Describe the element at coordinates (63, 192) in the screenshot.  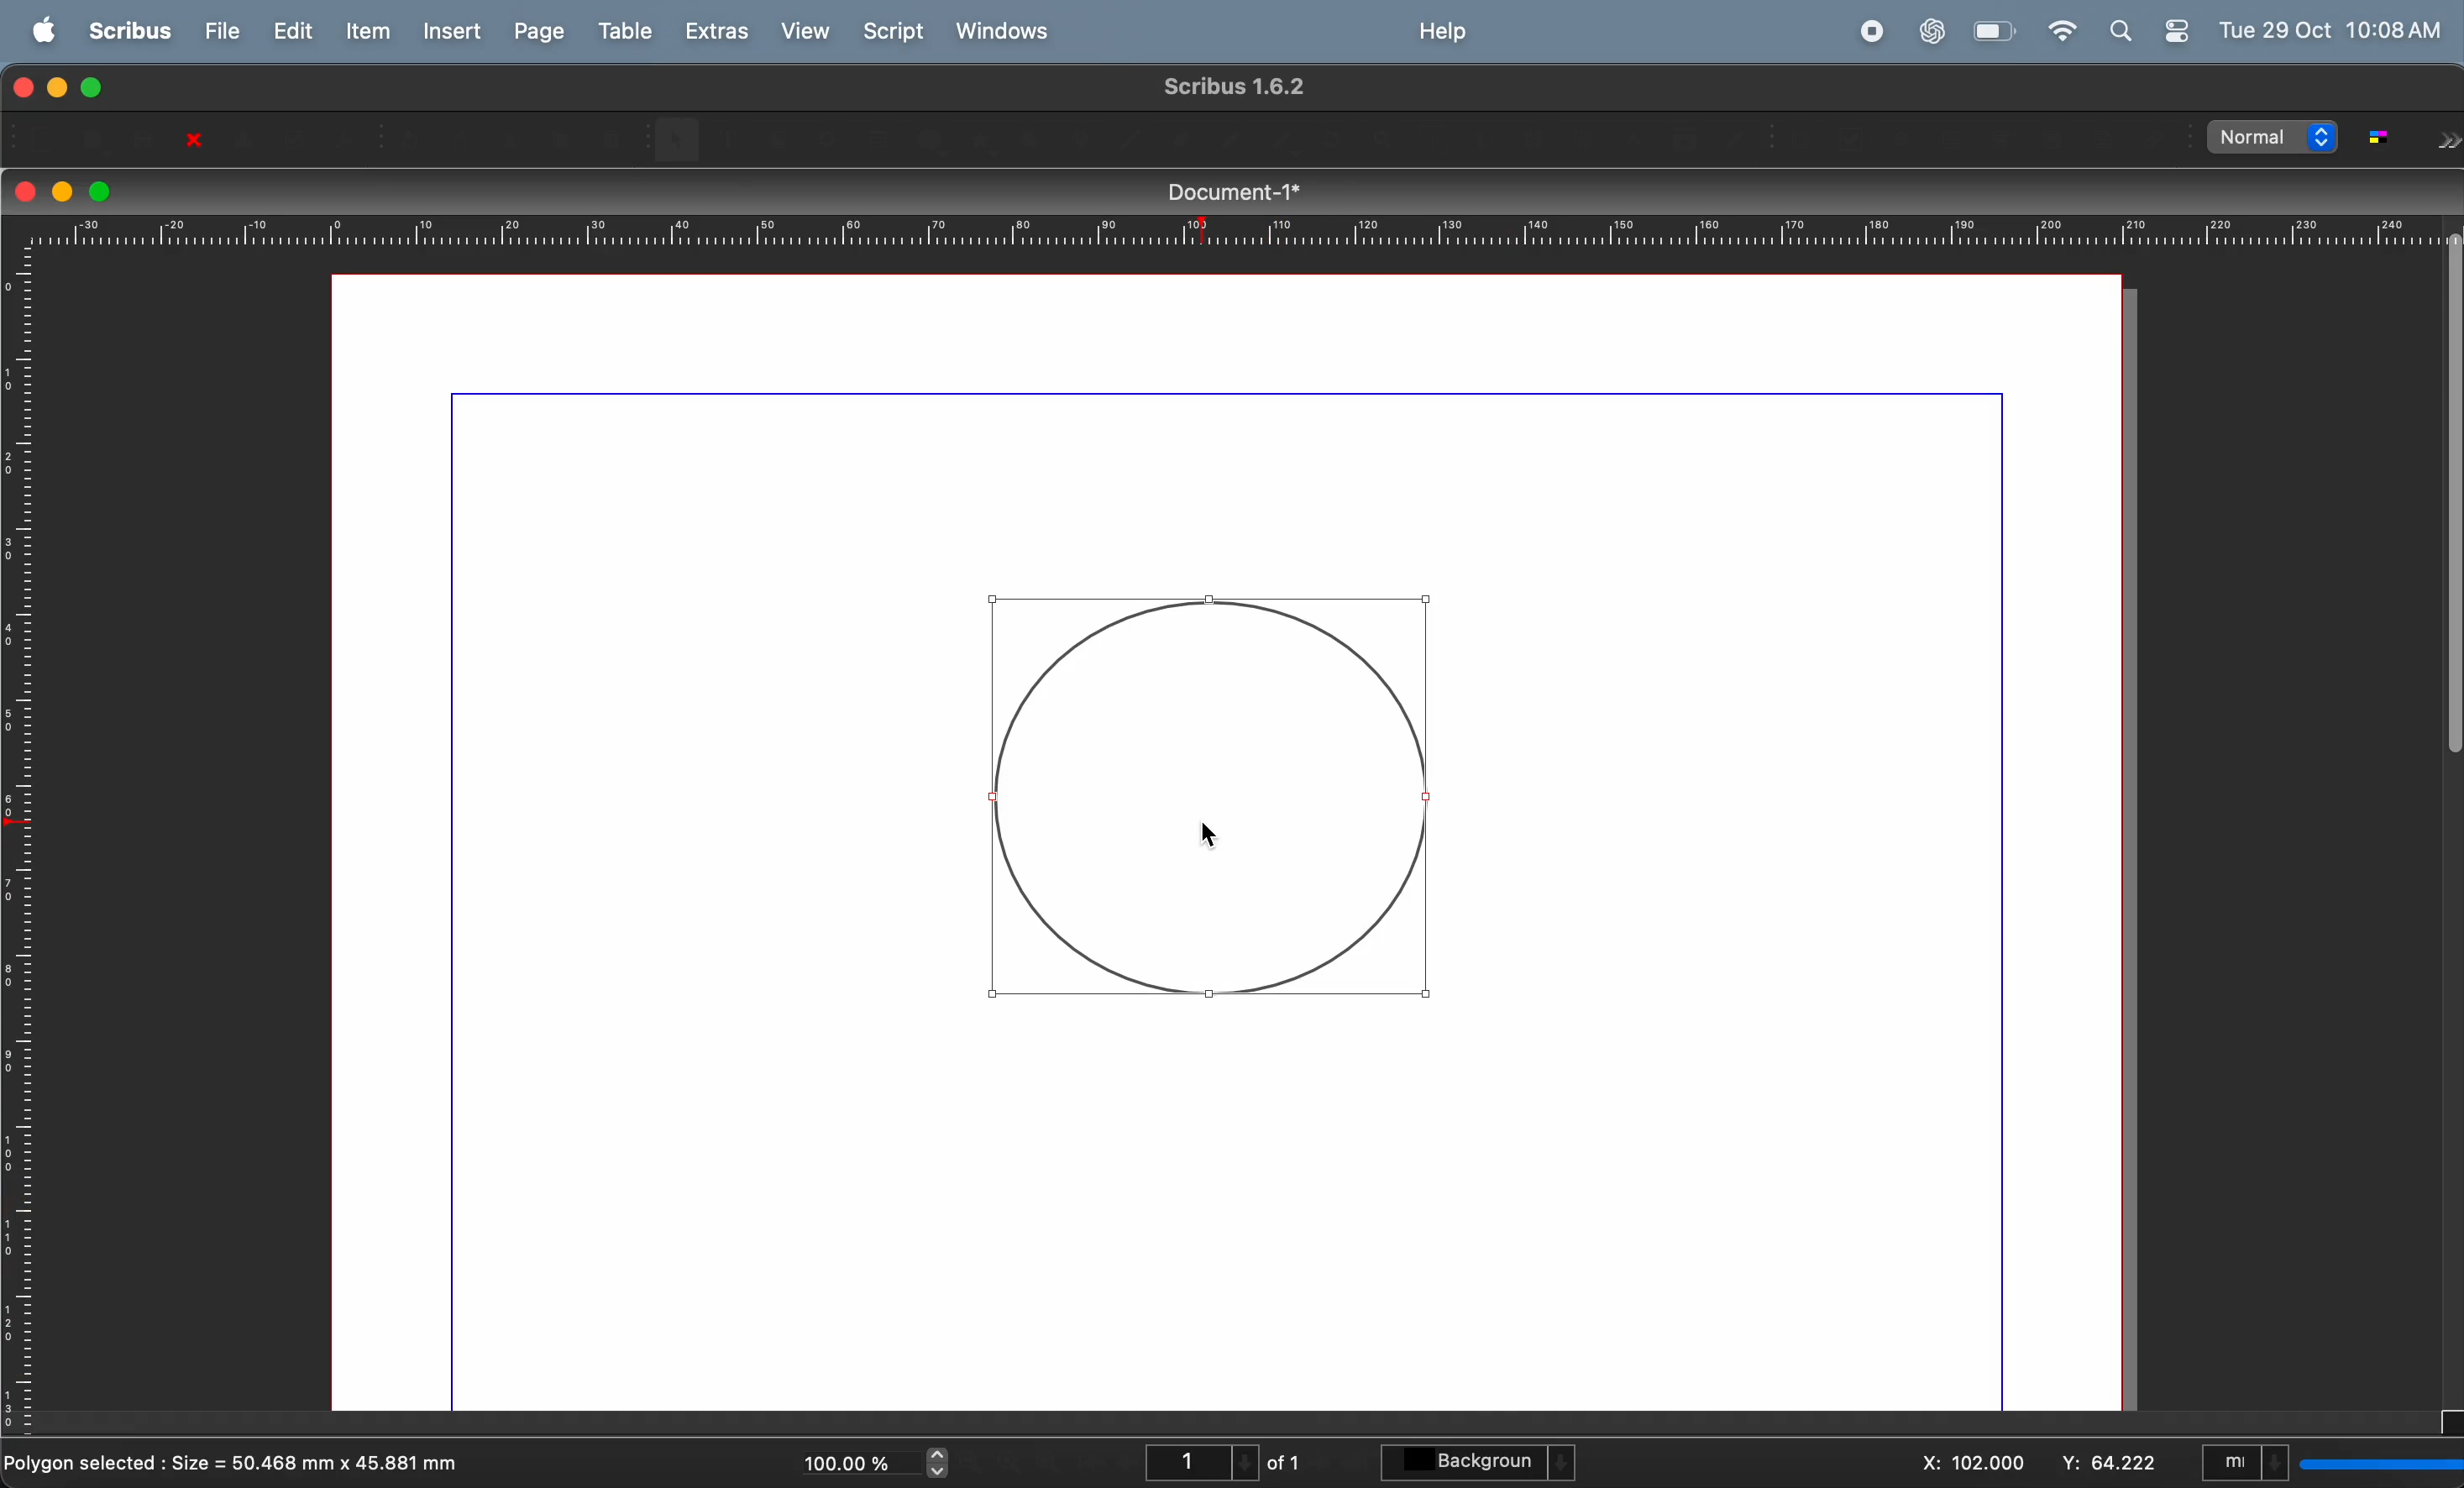
I see `minimize` at that location.